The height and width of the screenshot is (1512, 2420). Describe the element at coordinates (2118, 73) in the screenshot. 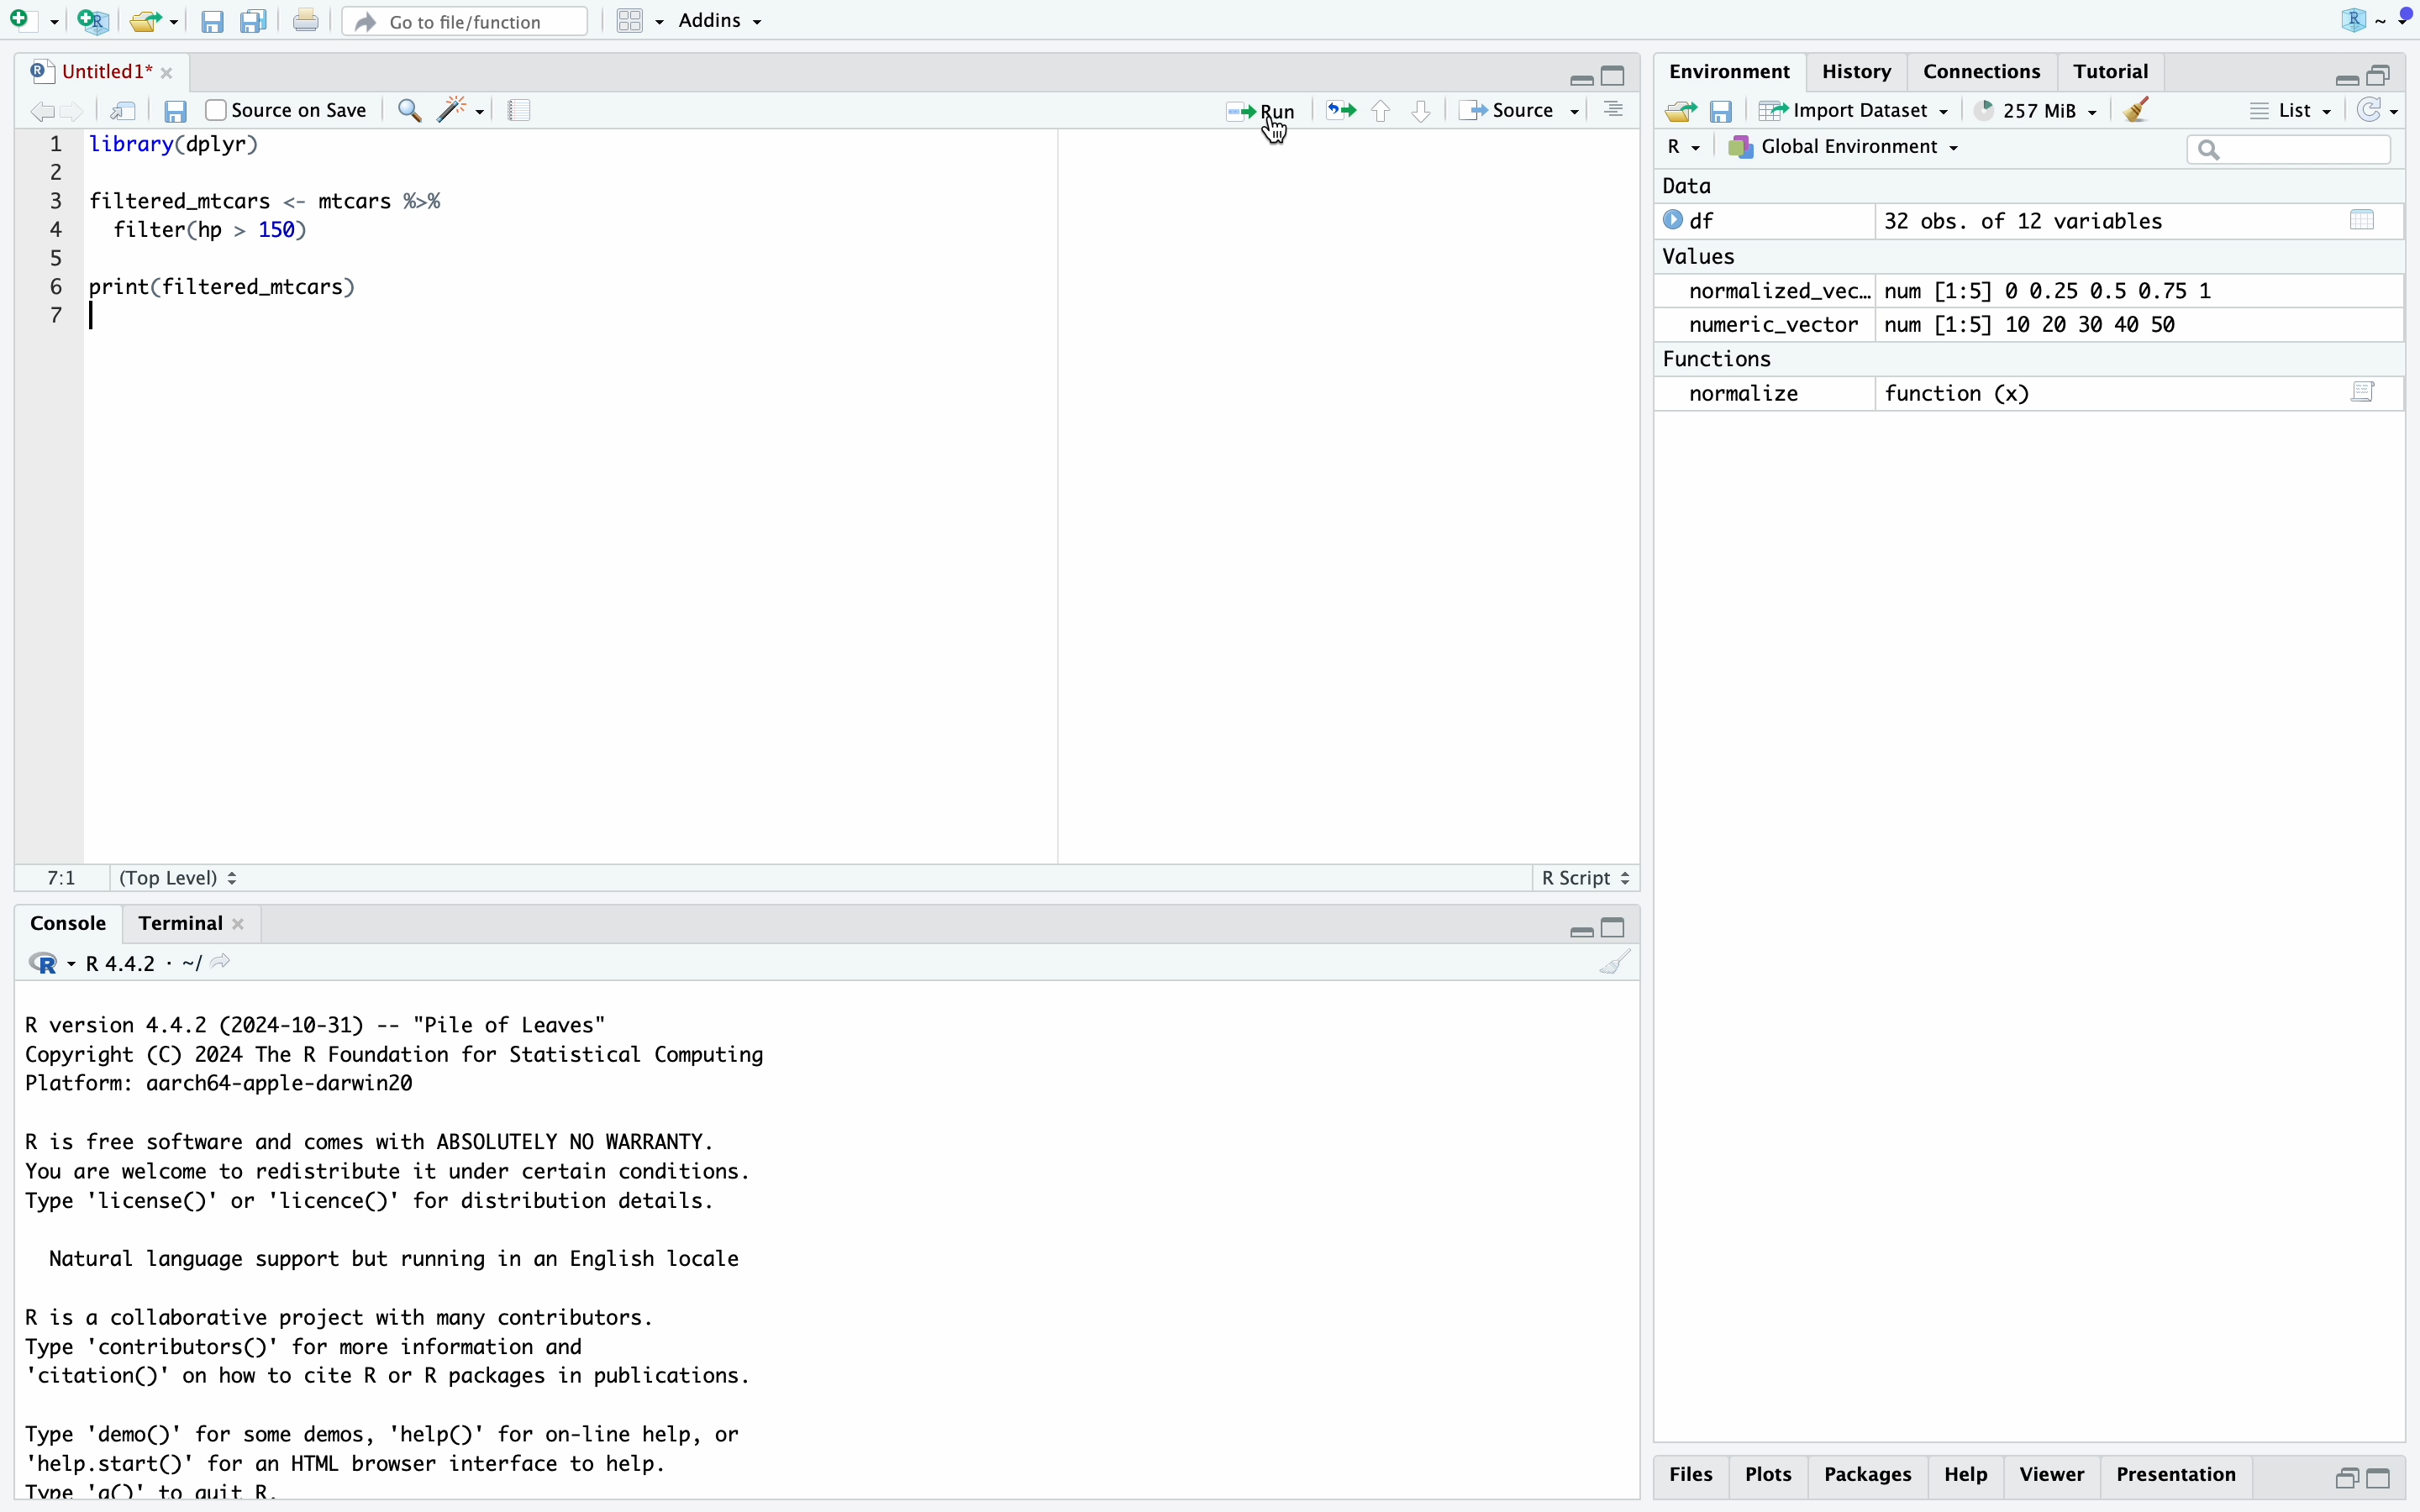

I see `Tutorial` at that location.